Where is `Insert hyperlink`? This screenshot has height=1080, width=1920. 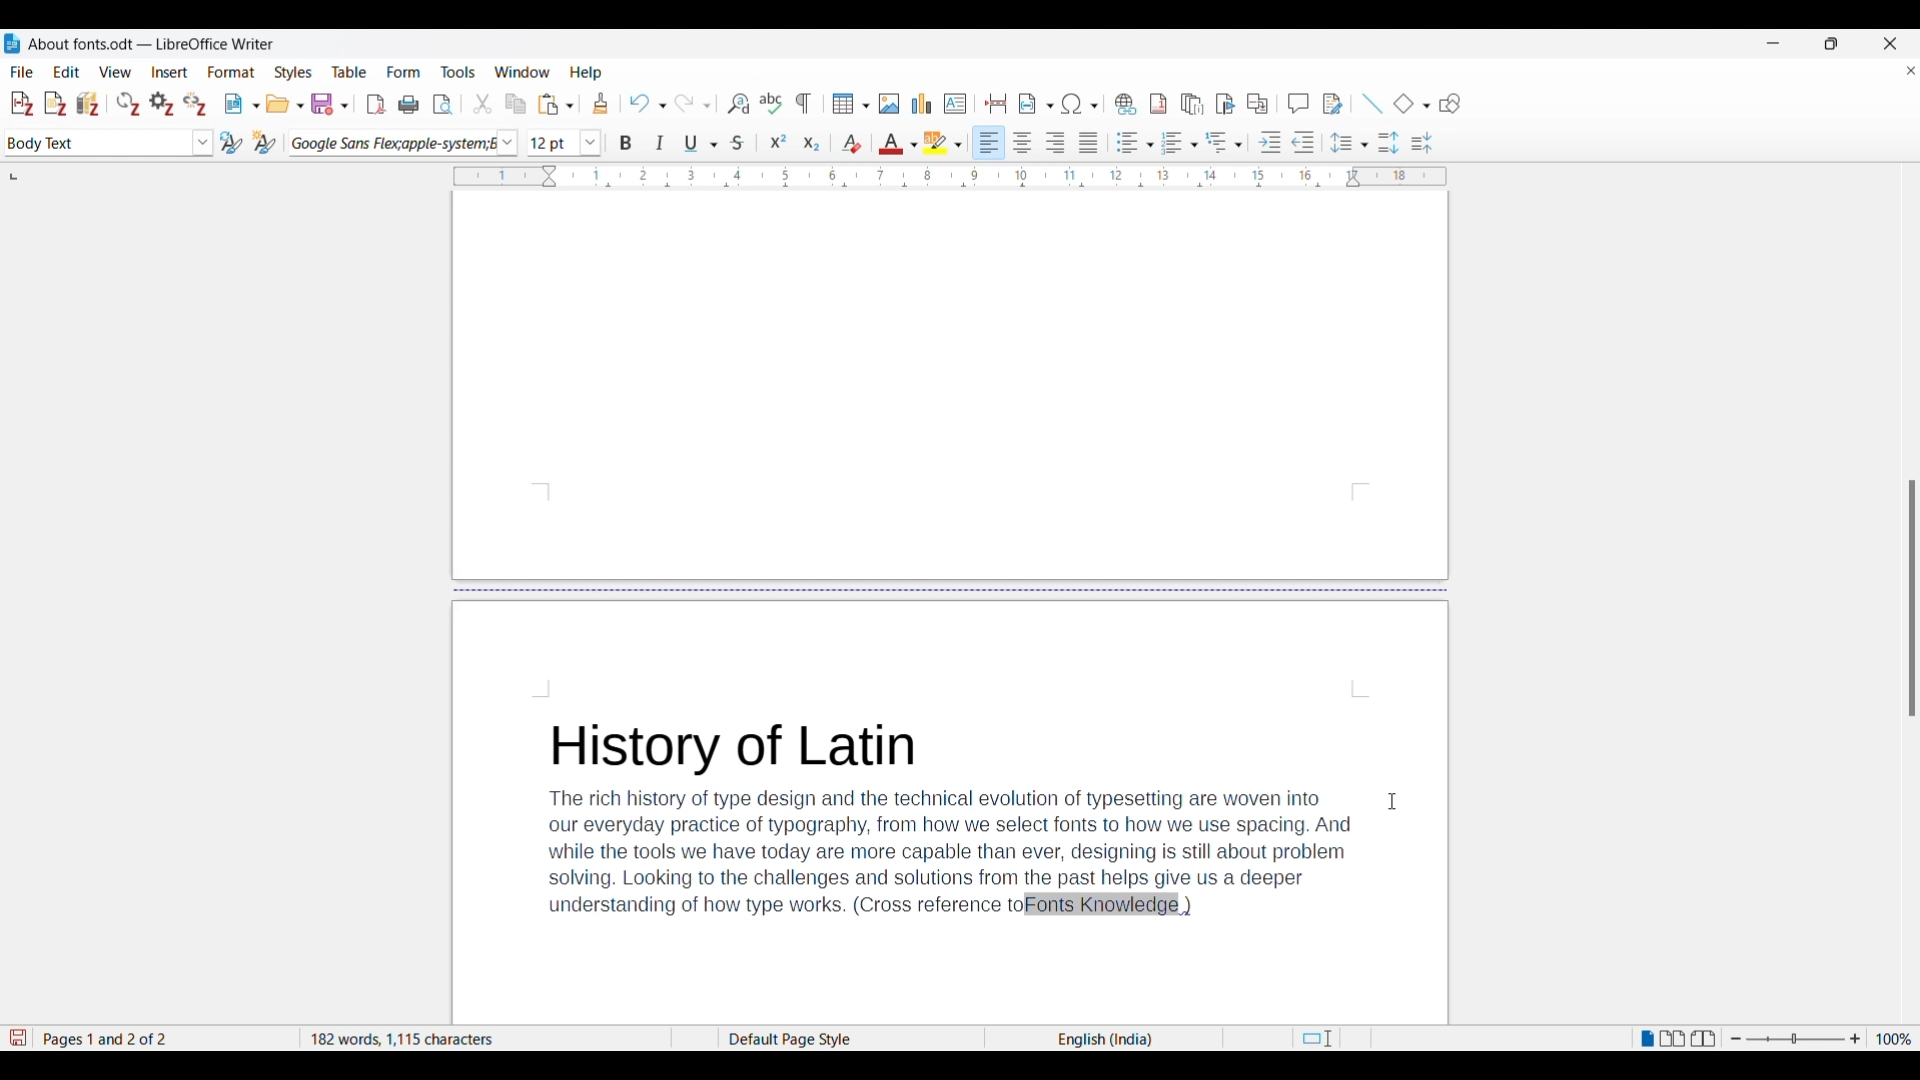 Insert hyperlink is located at coordinates (1125, 104).